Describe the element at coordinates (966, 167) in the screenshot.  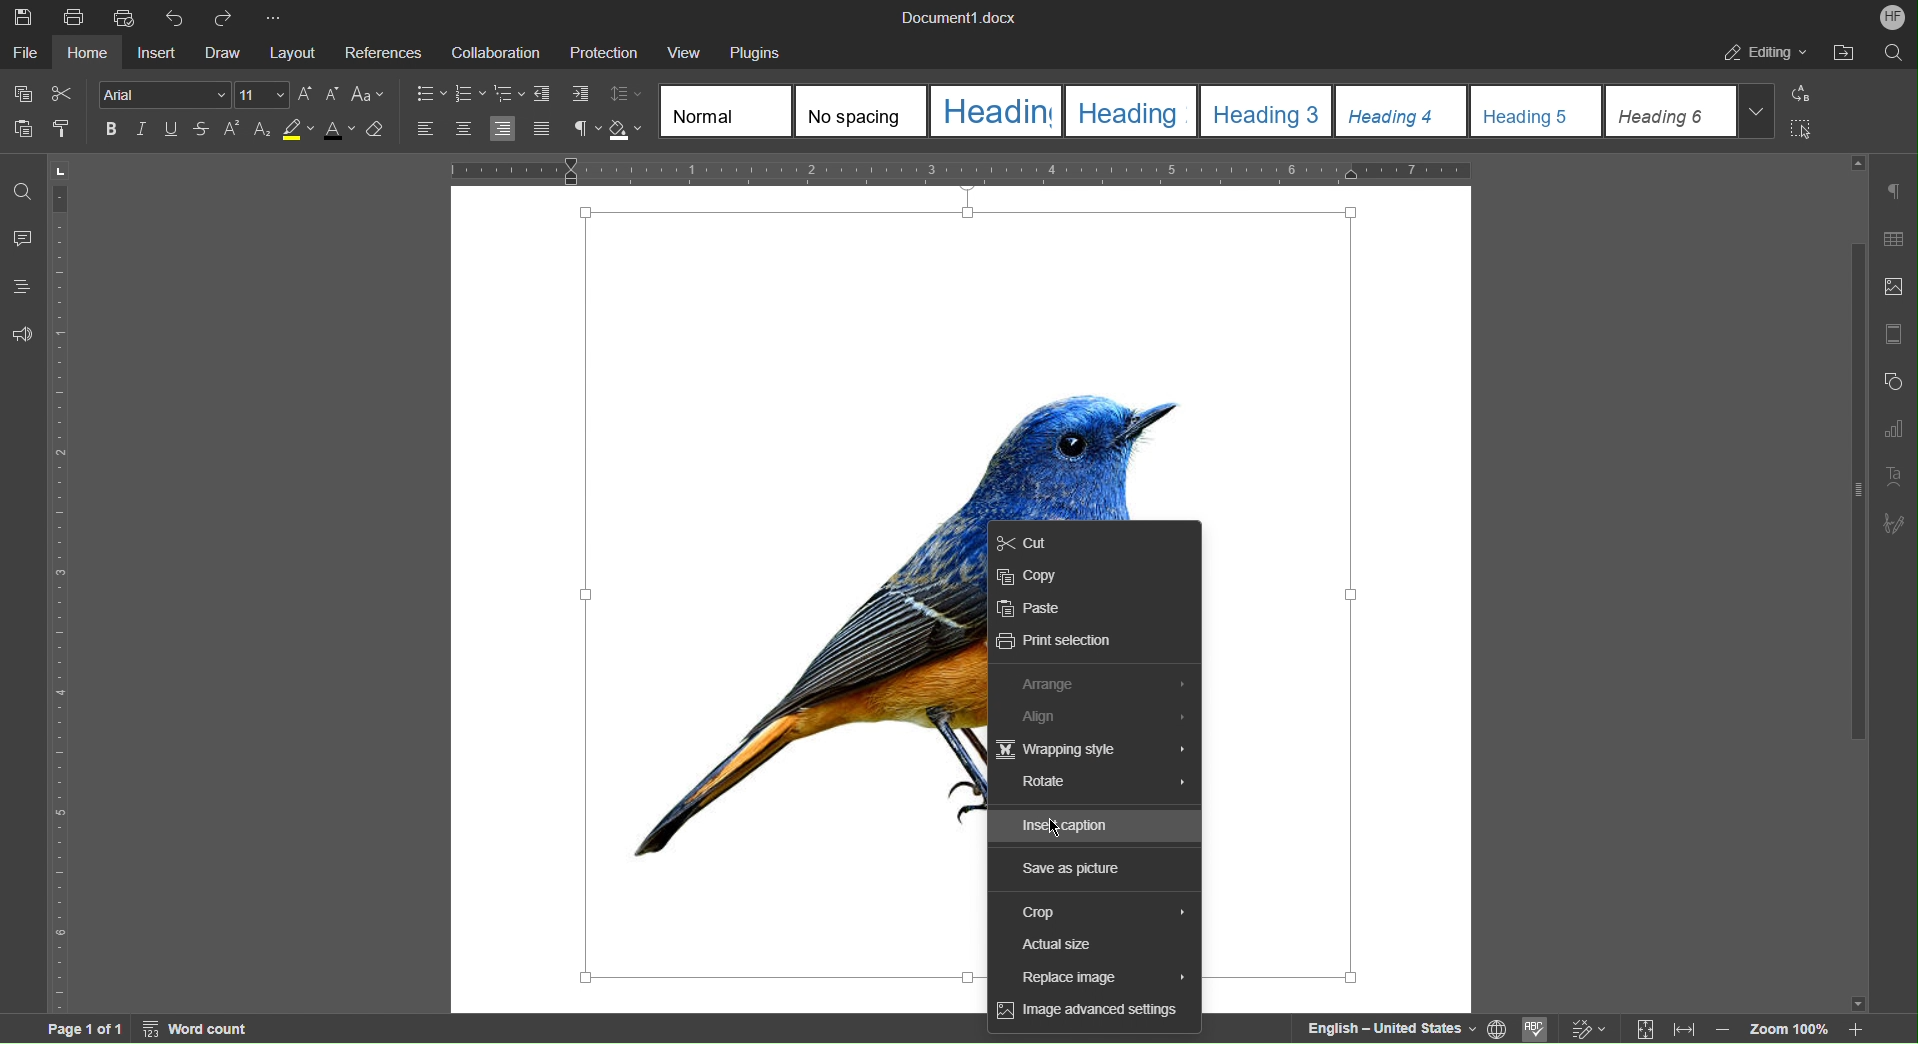
I see `Horizontal Ruler` at that location.